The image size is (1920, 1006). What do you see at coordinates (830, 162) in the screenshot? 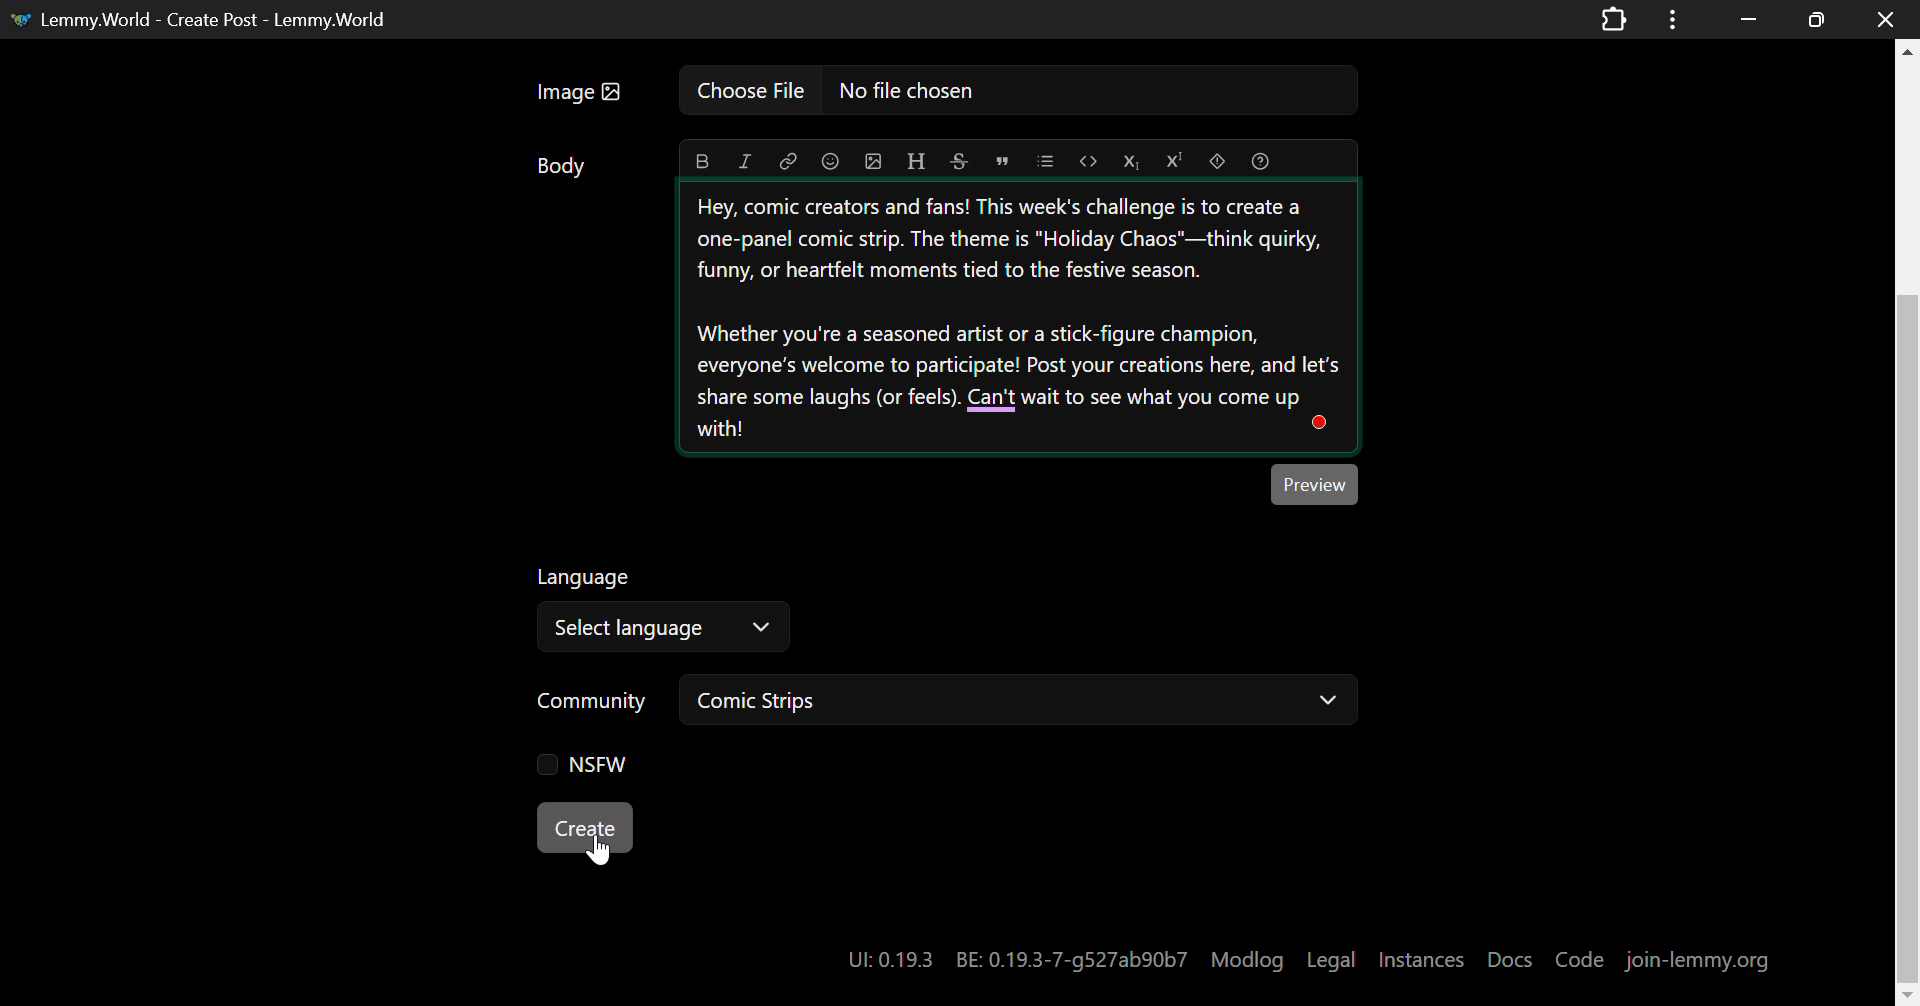
I see `Emoji` at bounding box center [830, 162].